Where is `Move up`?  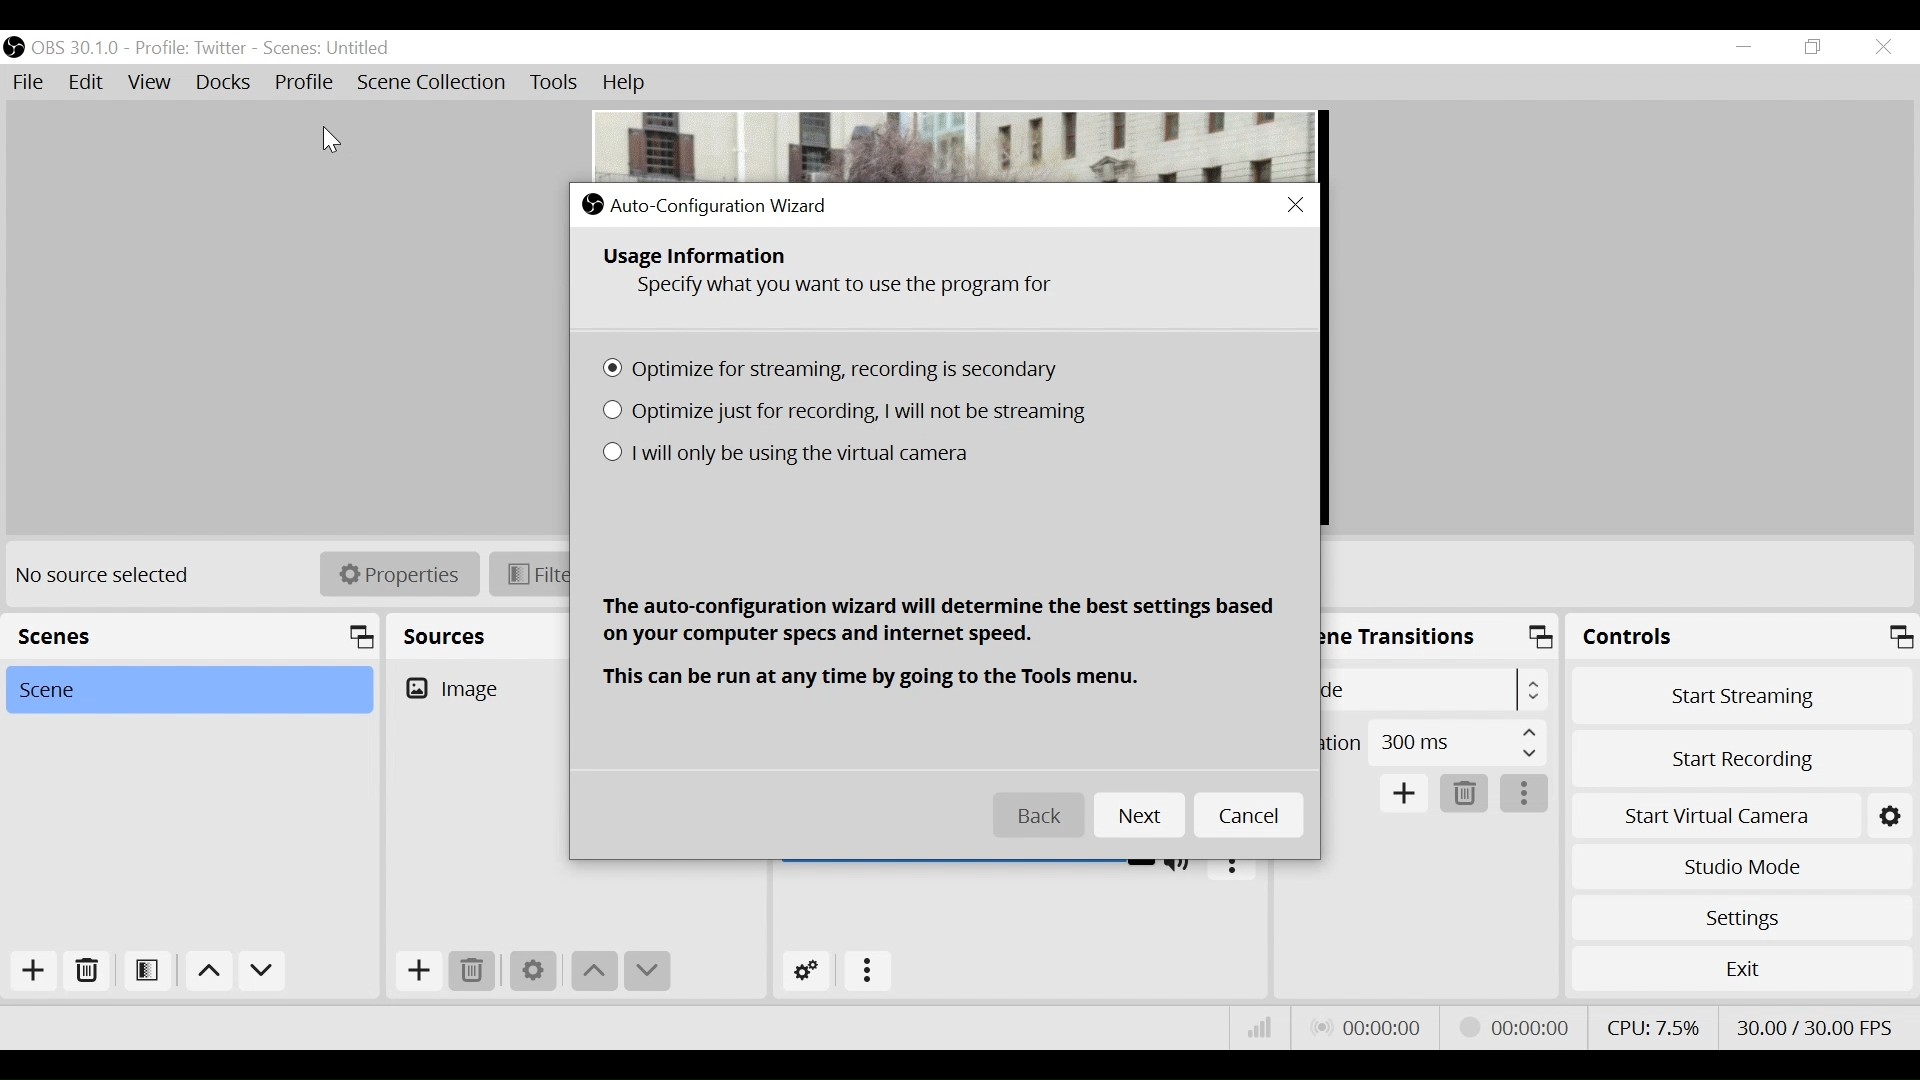
Move up is located at coordinates (593, 971).